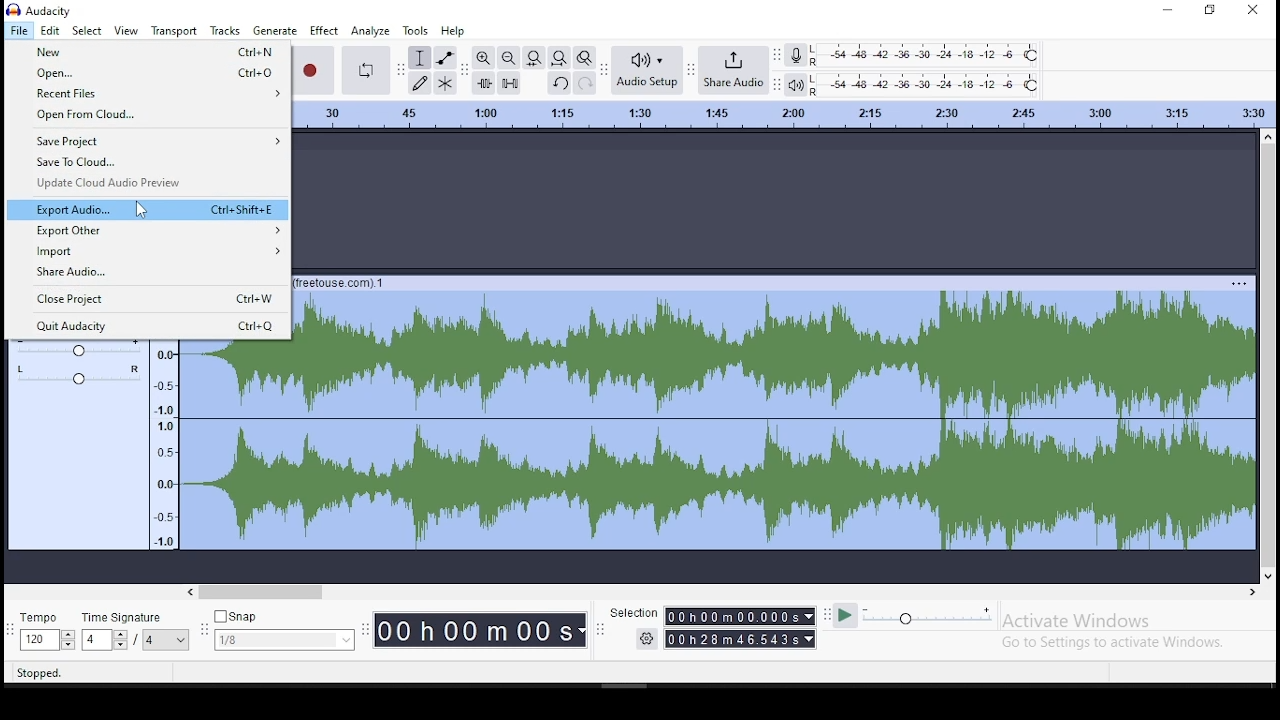  Describe the element at coordinates (167, 445) in the screenshot. I see `frequency` at that location.